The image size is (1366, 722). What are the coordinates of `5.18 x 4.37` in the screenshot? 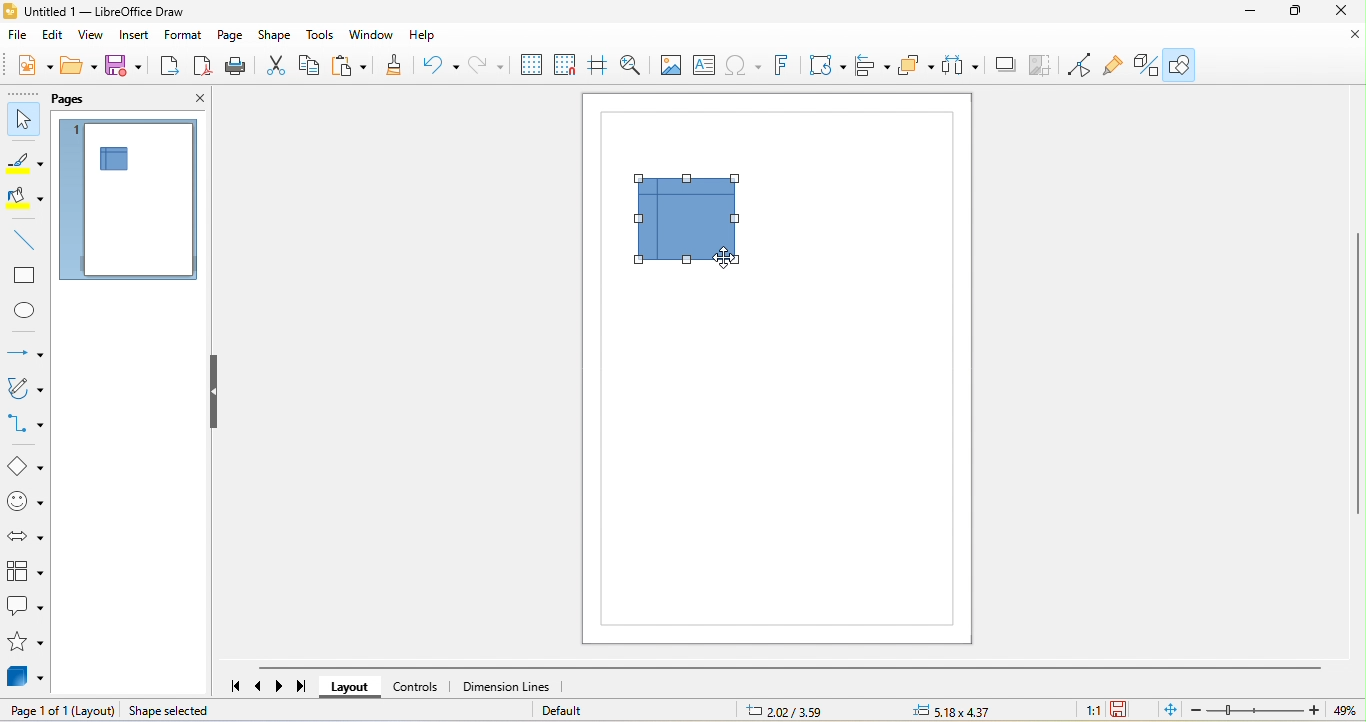 It's located at (970, 710).